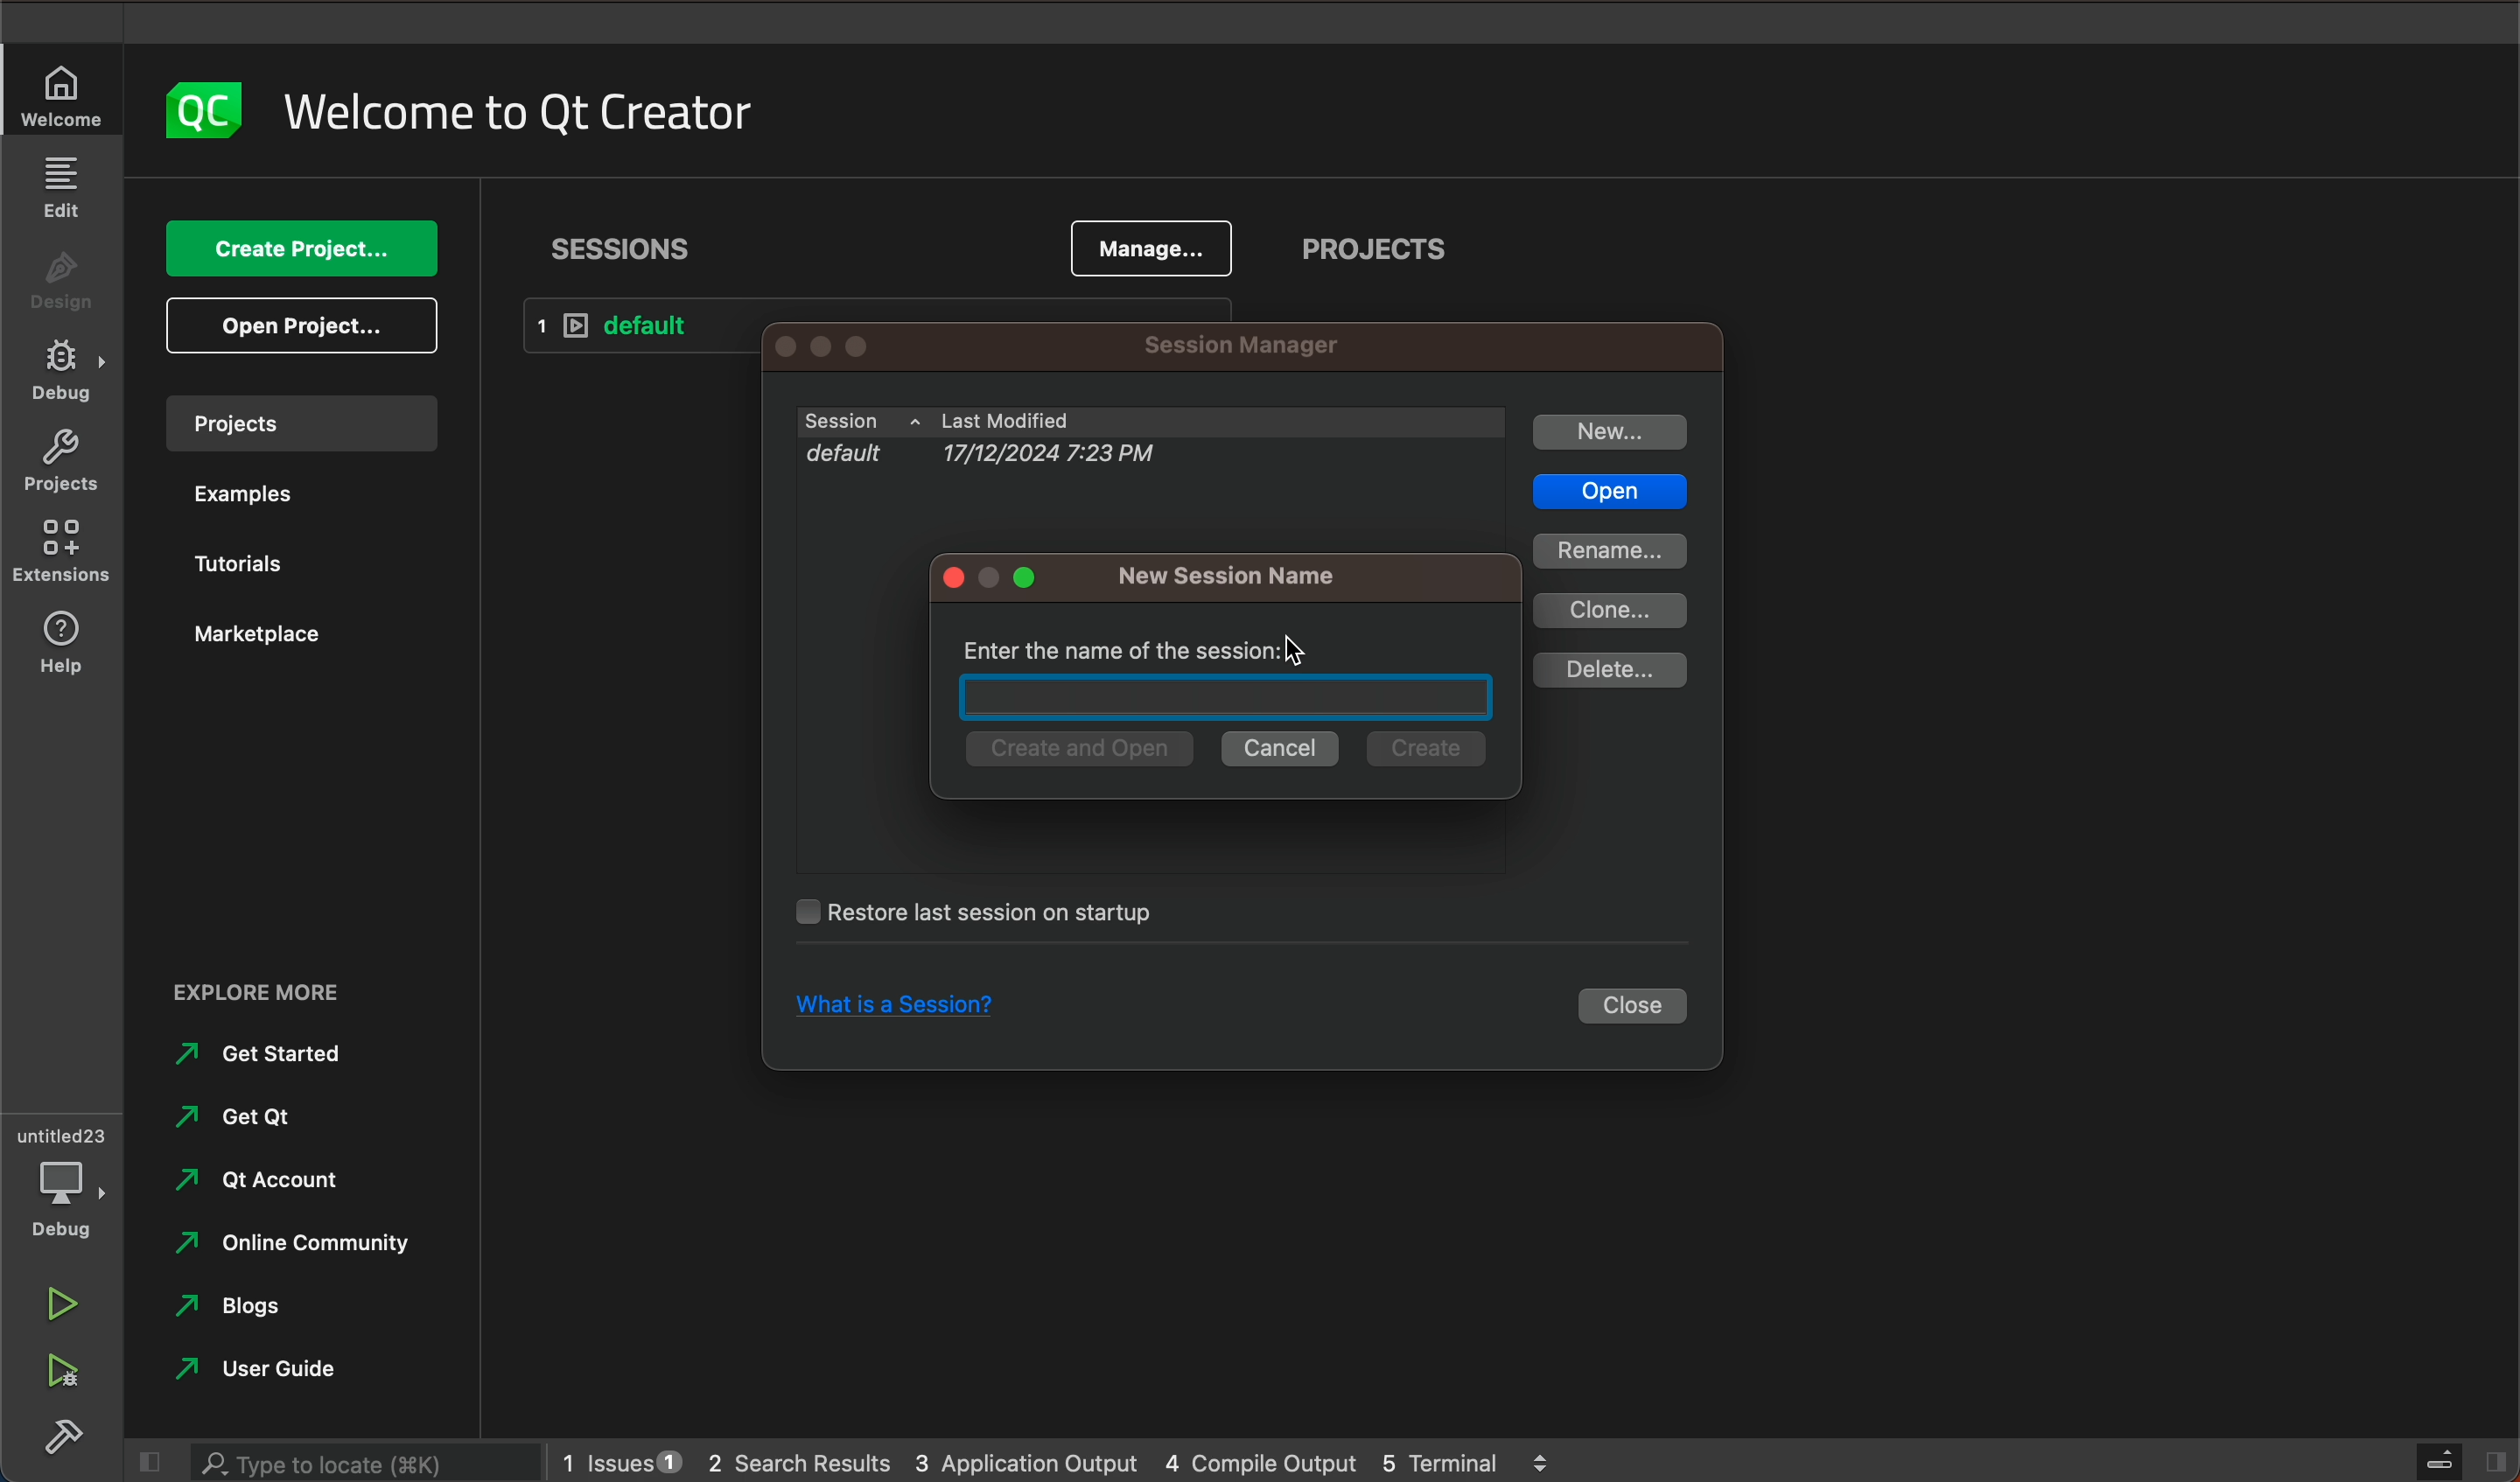 This screenshot has height=1482, width=2520. Describe the element at coordinates (798, 1460) in the screenshot. I see `search results` at that location.